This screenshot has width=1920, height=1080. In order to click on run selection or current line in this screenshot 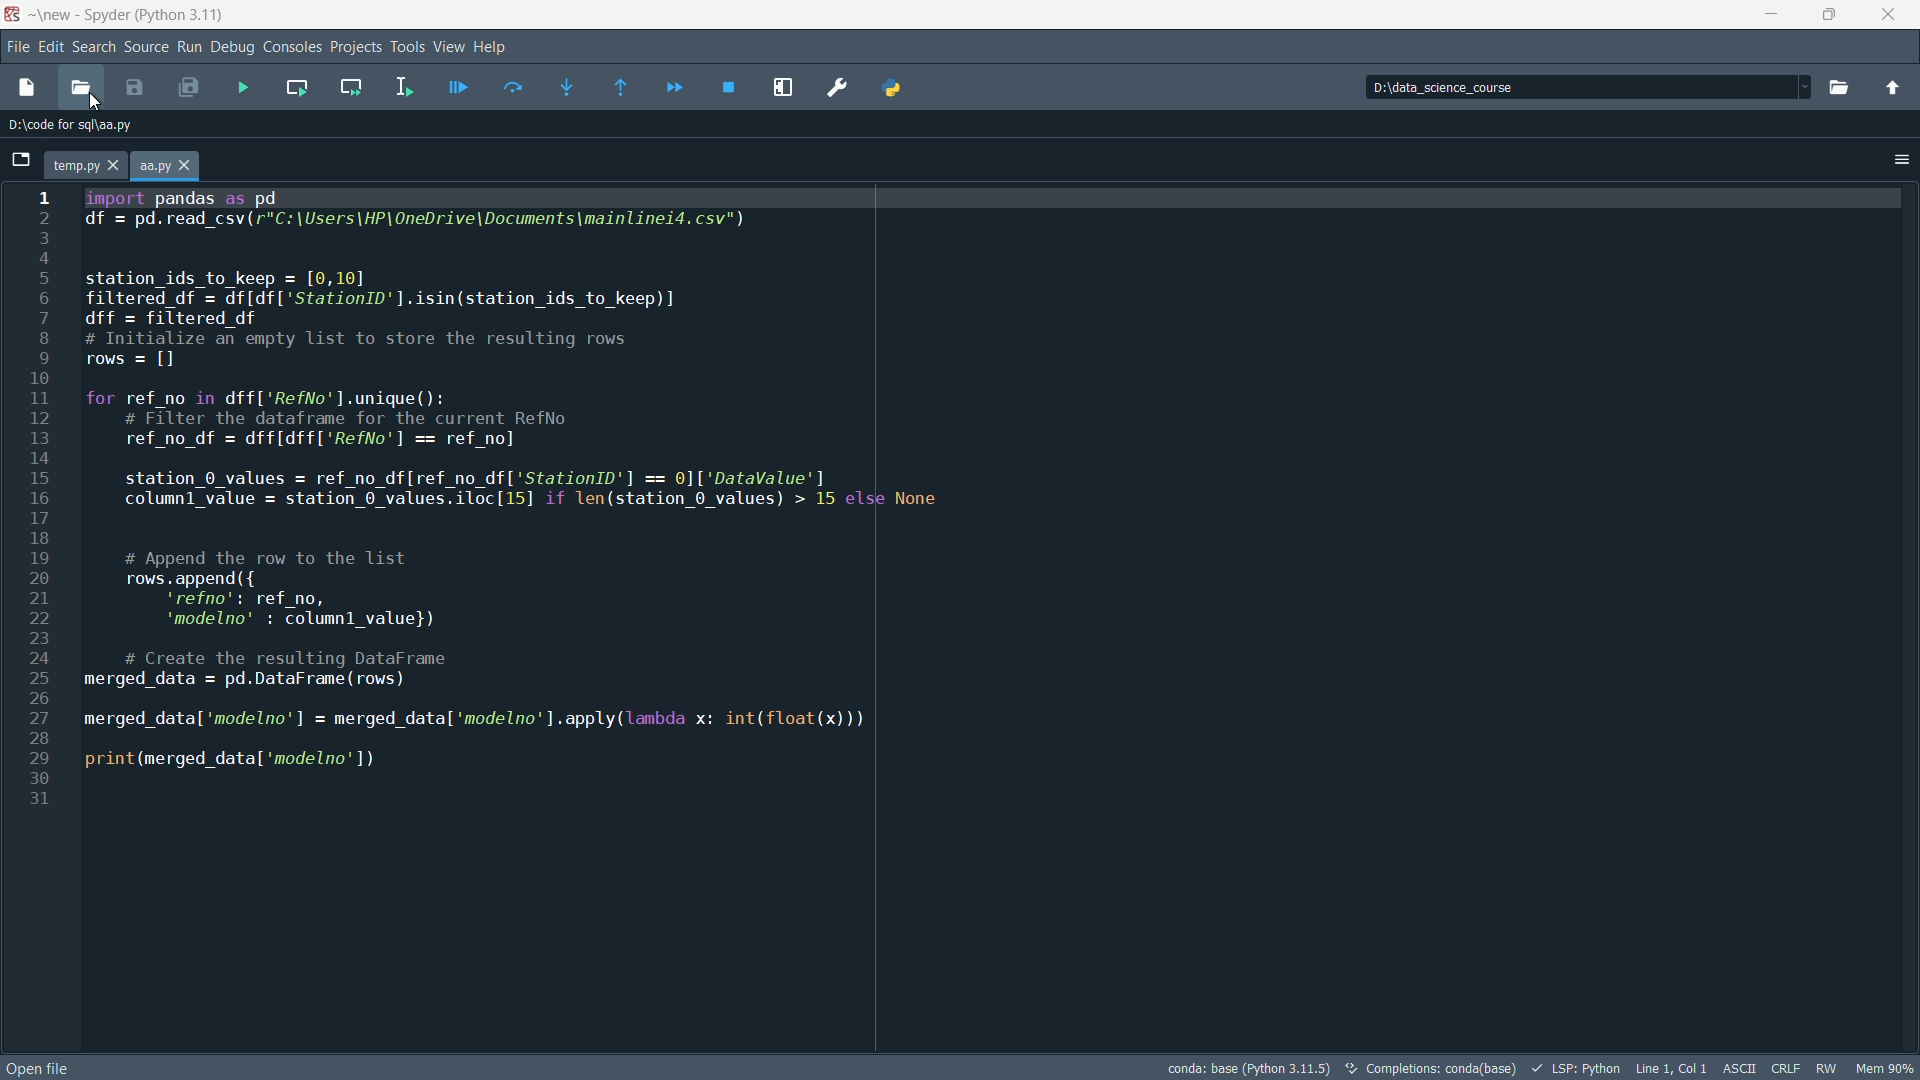, I will do `click(405, 85)`.